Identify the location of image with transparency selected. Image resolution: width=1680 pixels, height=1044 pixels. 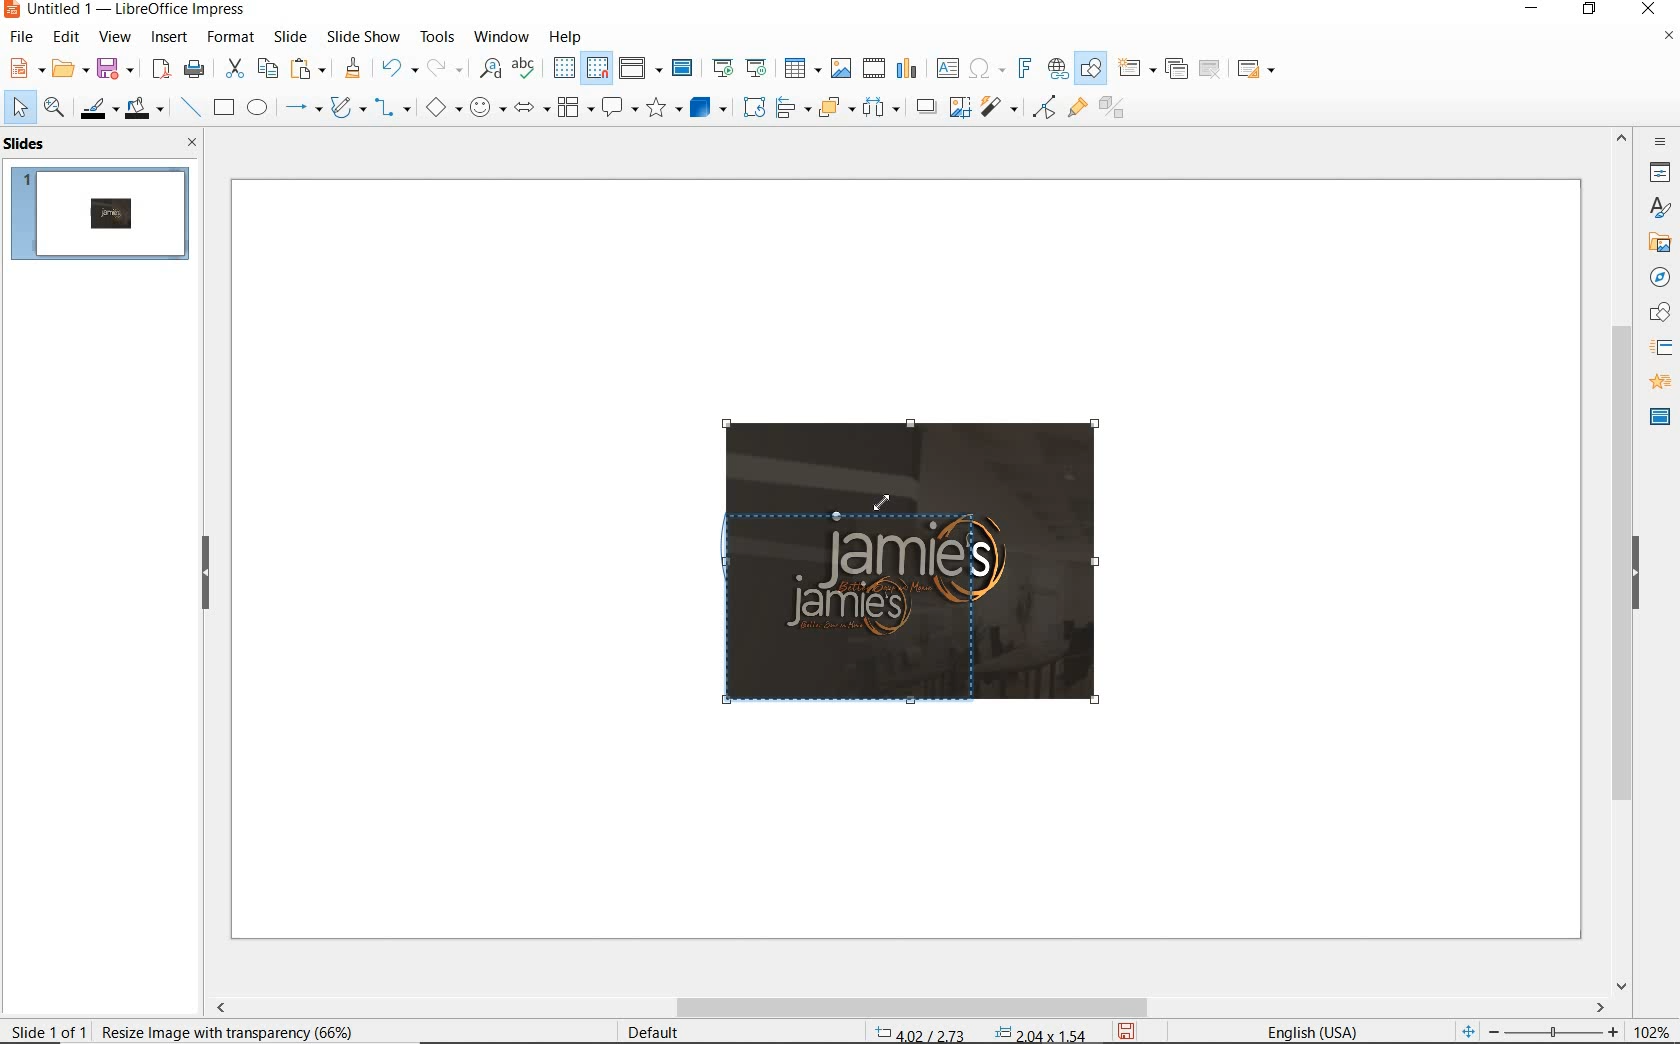
(220, 1030).